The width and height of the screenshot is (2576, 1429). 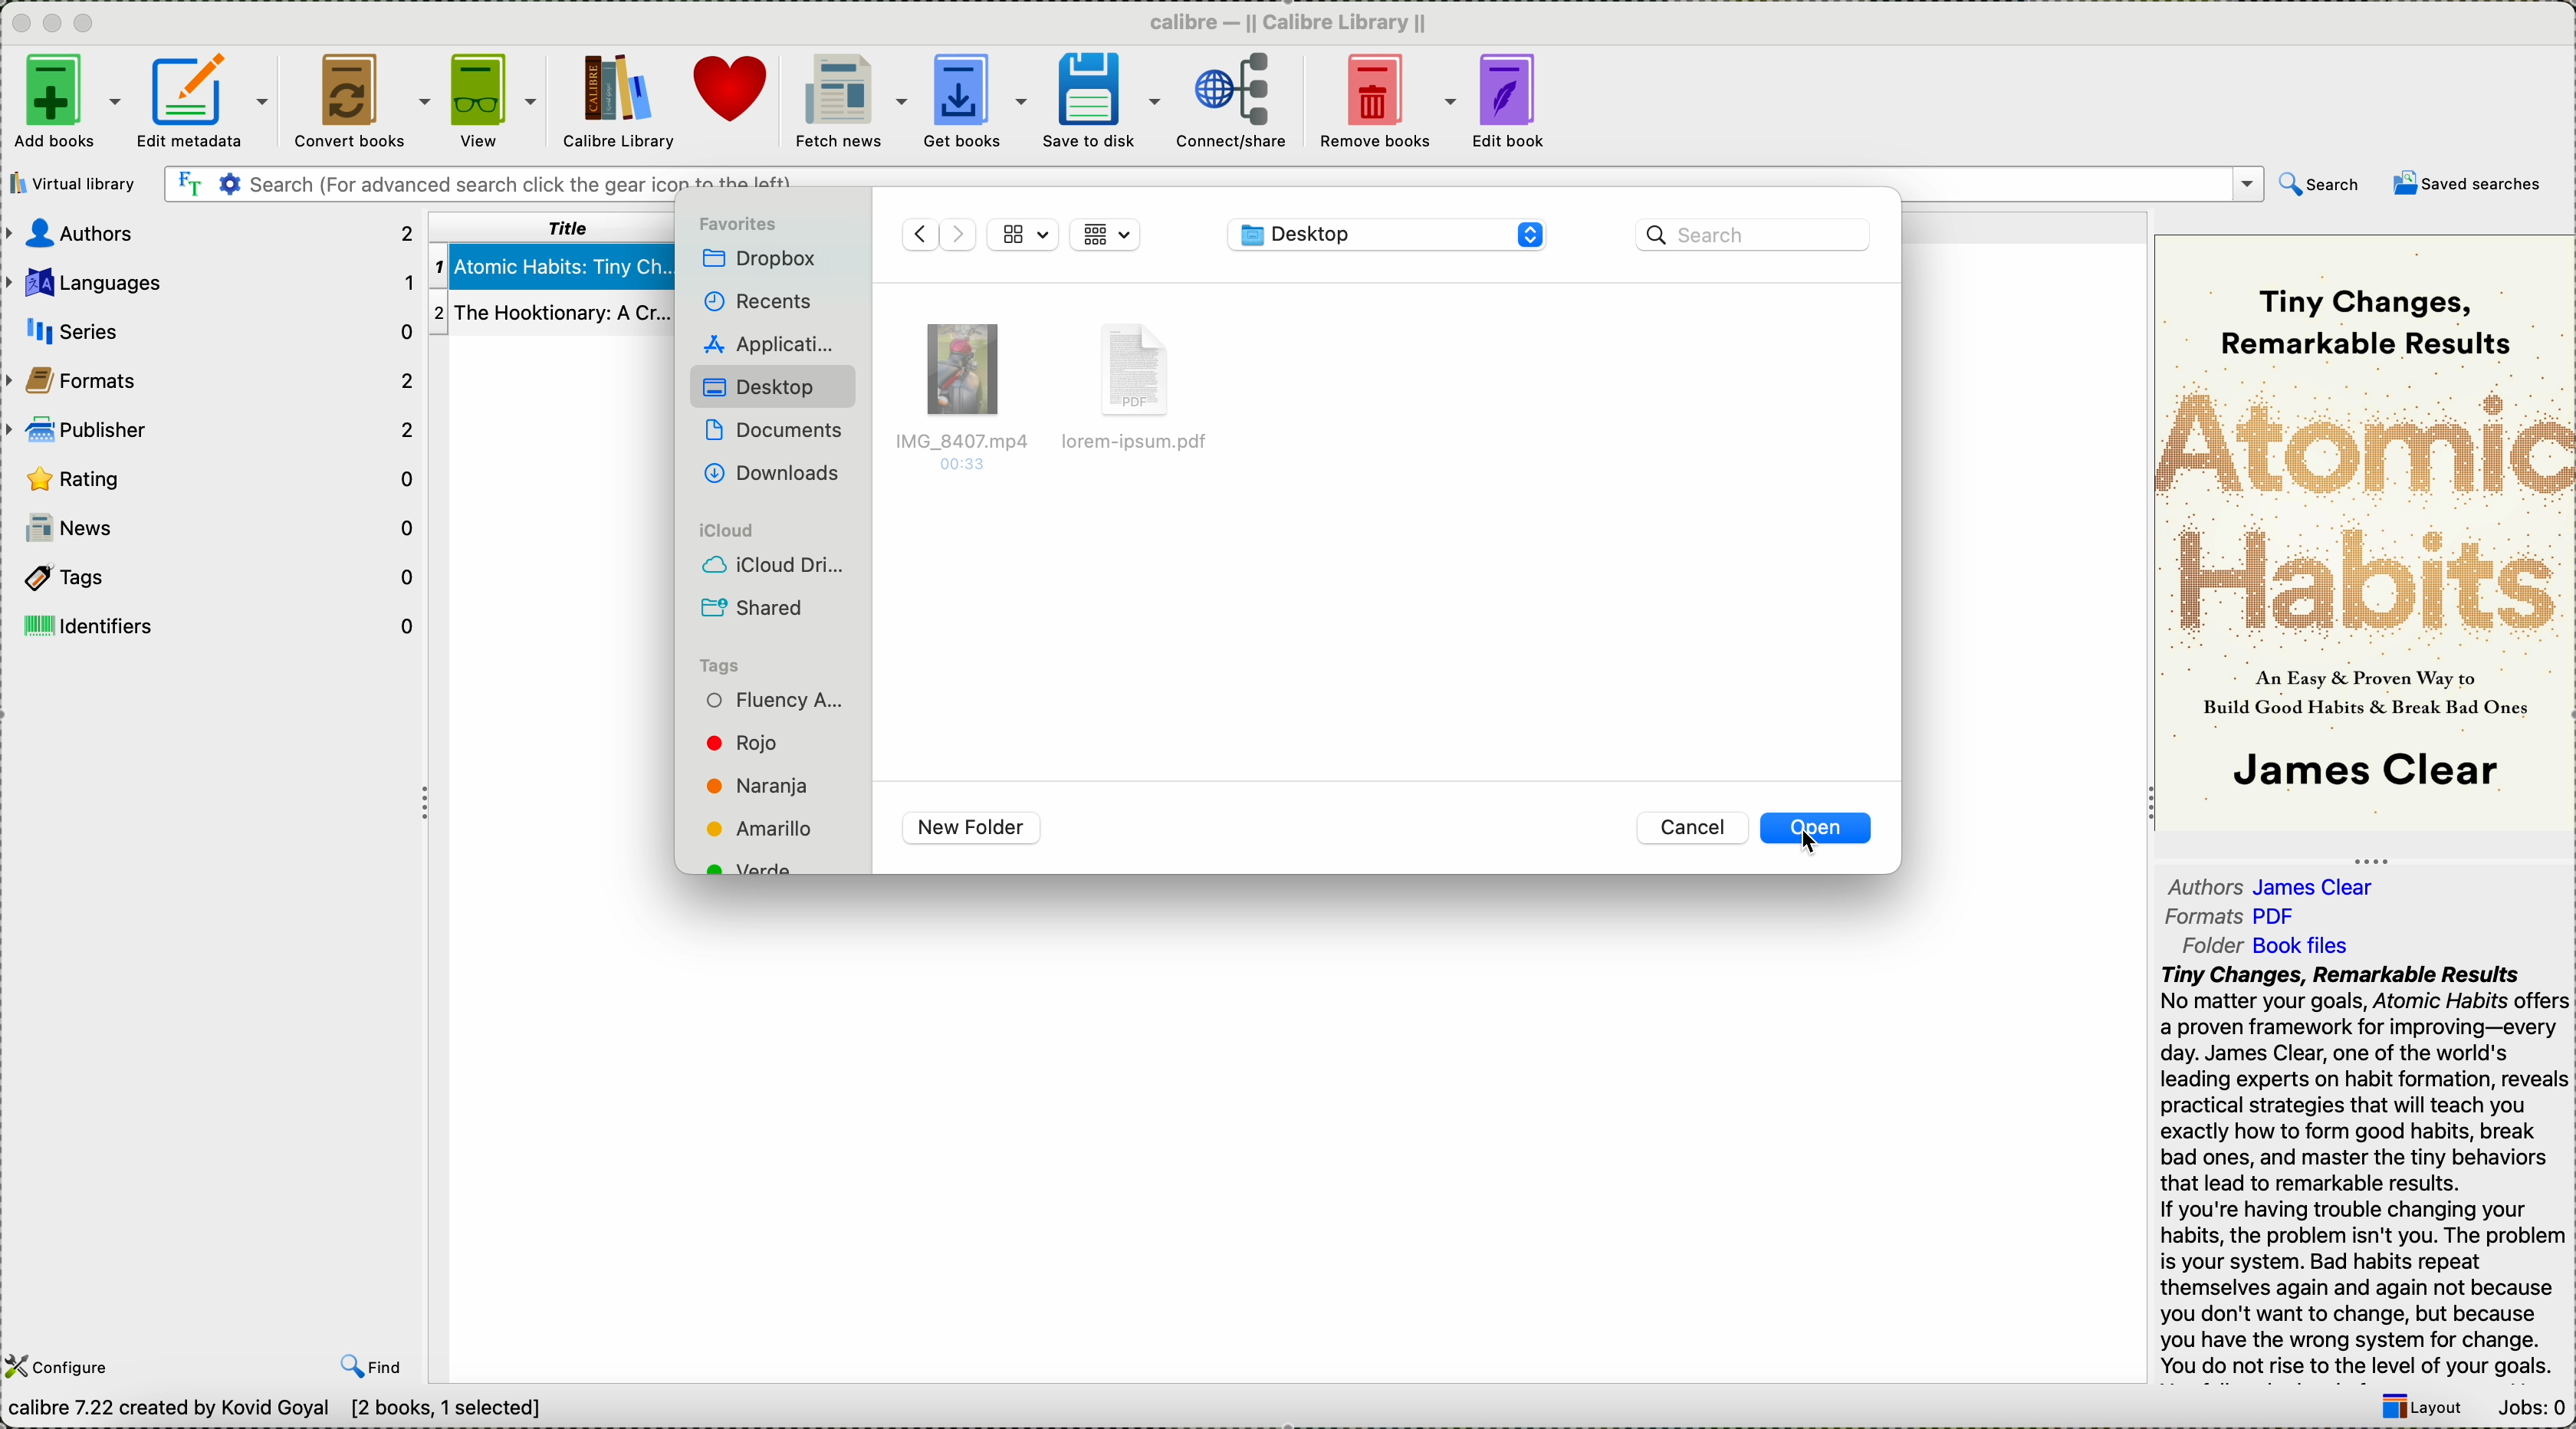 I want to click on title, so click(x=557, y=227).